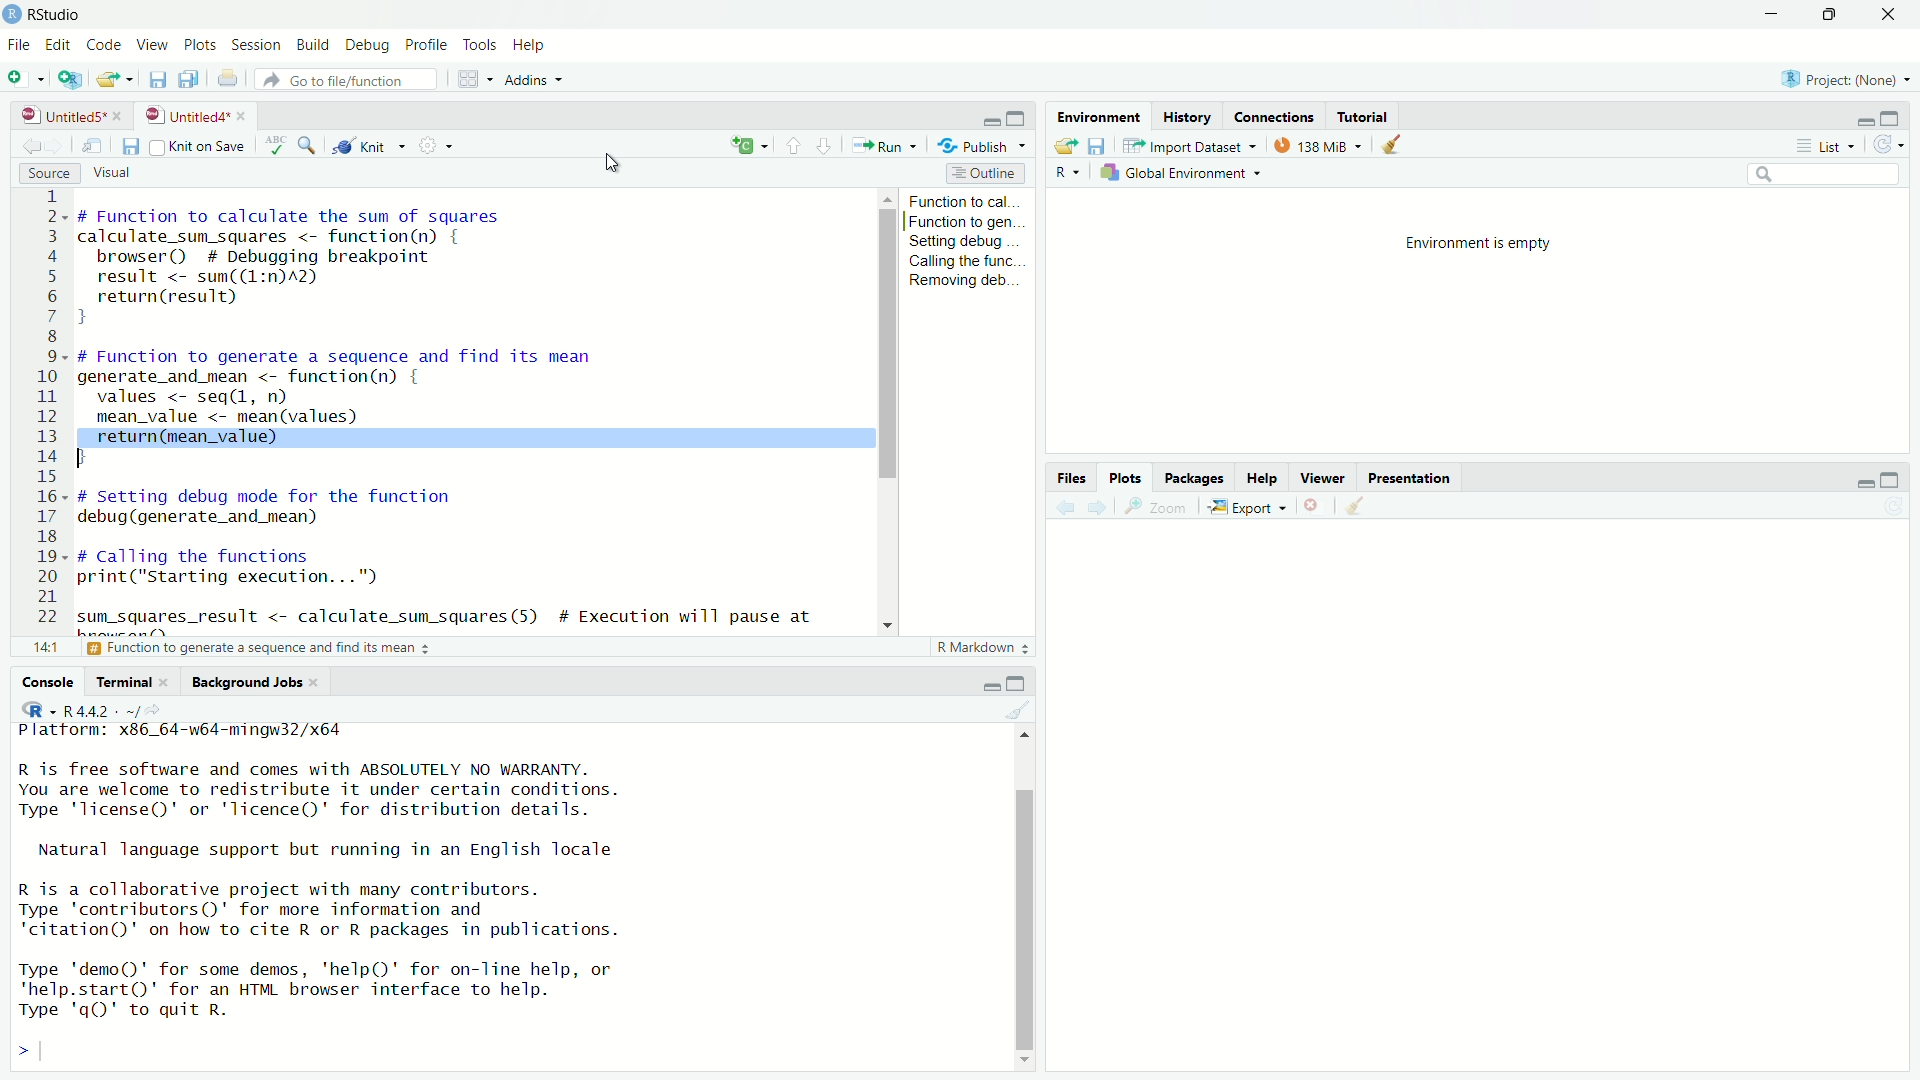 Image resolution: width=1920 pixels, height=1080 pixels. I want to click on tutorial, so click(1366, 114).